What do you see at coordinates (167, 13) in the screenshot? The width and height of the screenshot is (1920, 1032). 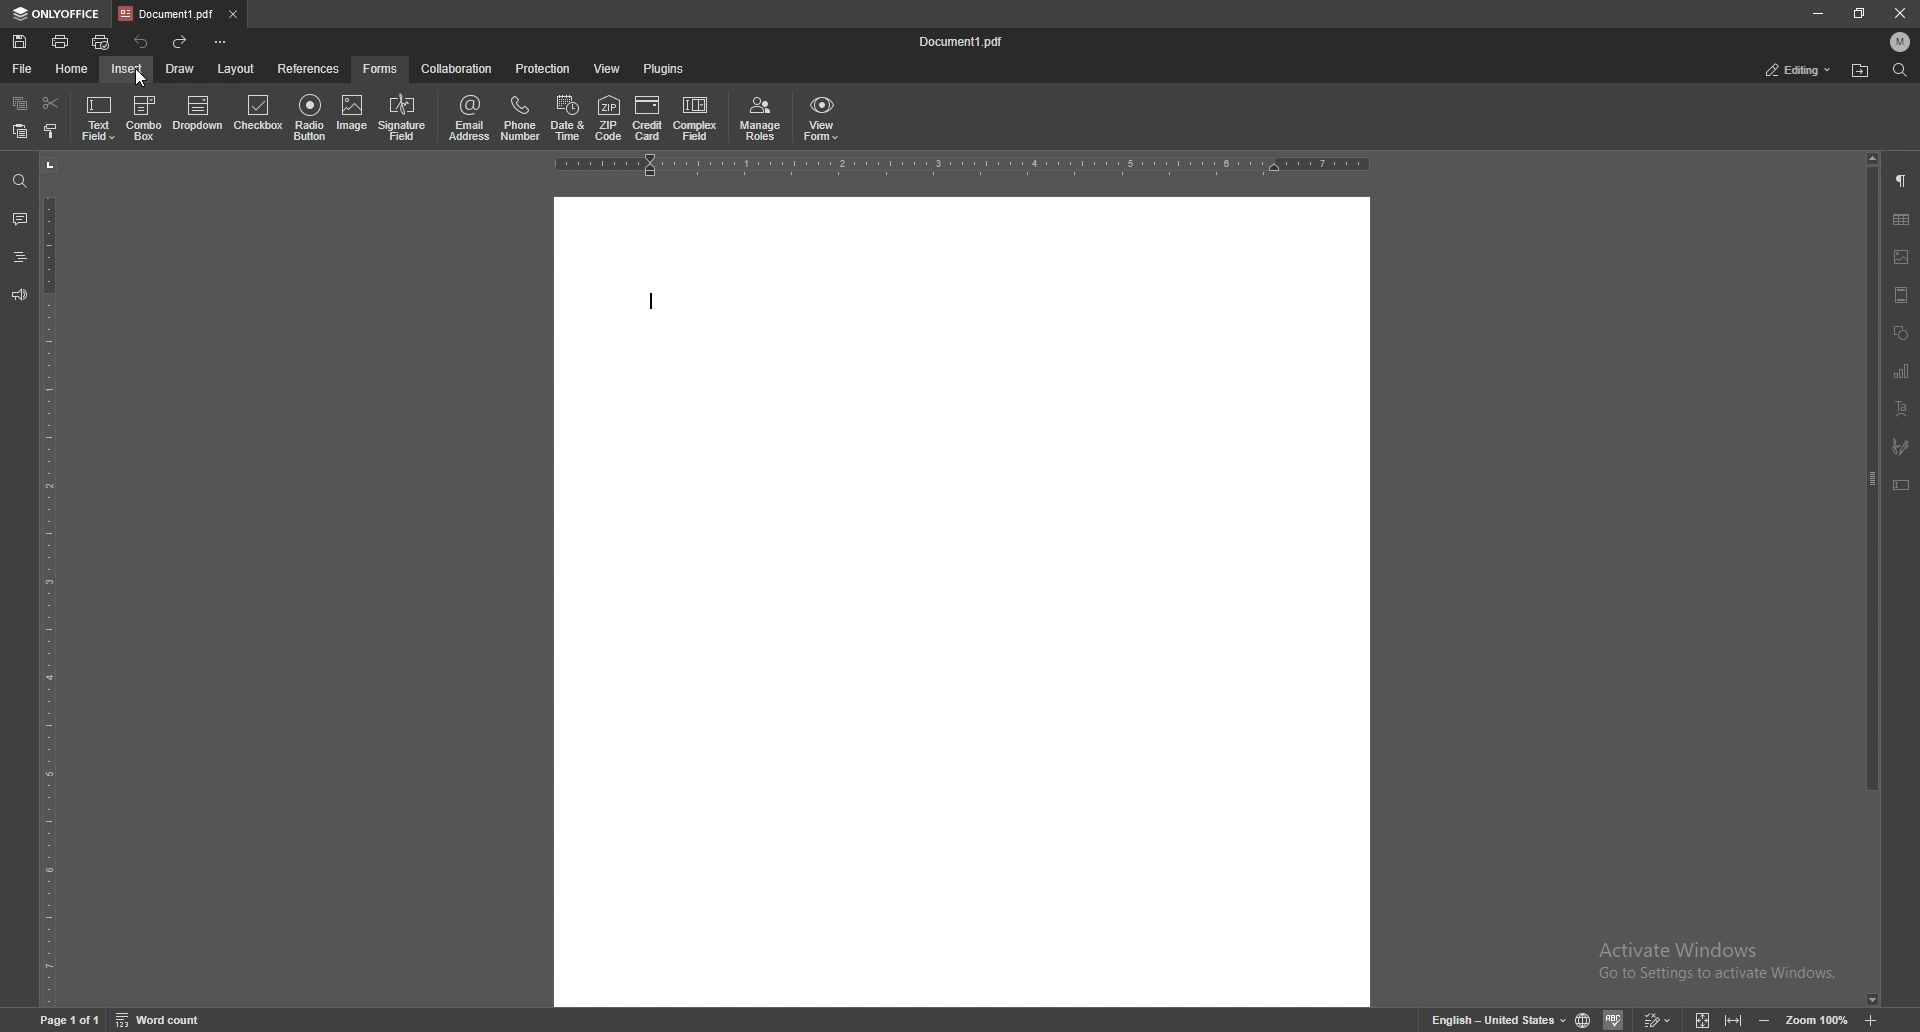 I see `tab` at bounding box center [167, 13].